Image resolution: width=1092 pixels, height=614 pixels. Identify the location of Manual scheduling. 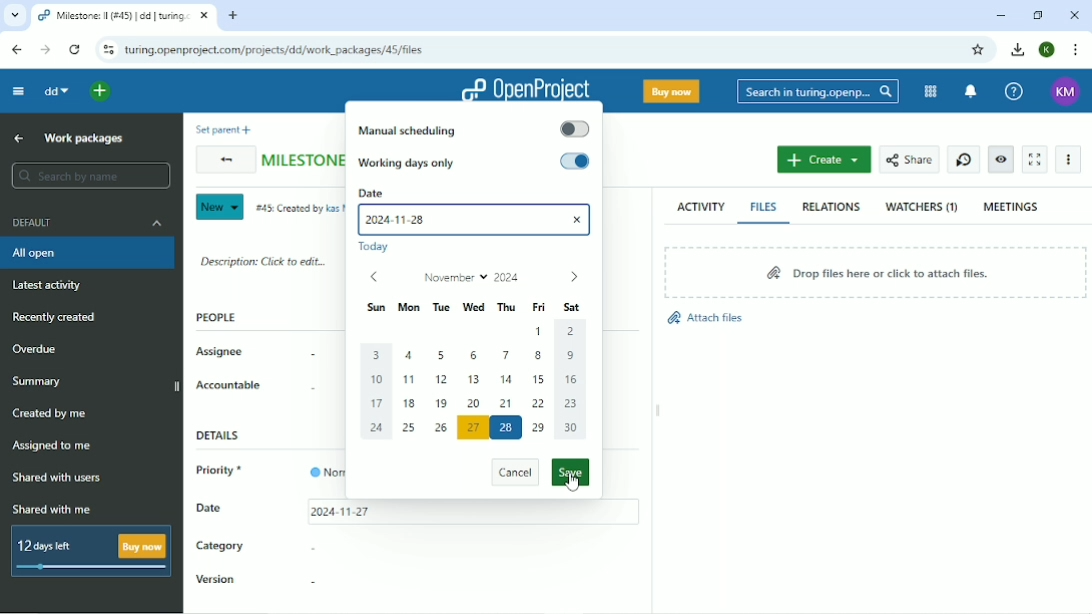
(408, 130).